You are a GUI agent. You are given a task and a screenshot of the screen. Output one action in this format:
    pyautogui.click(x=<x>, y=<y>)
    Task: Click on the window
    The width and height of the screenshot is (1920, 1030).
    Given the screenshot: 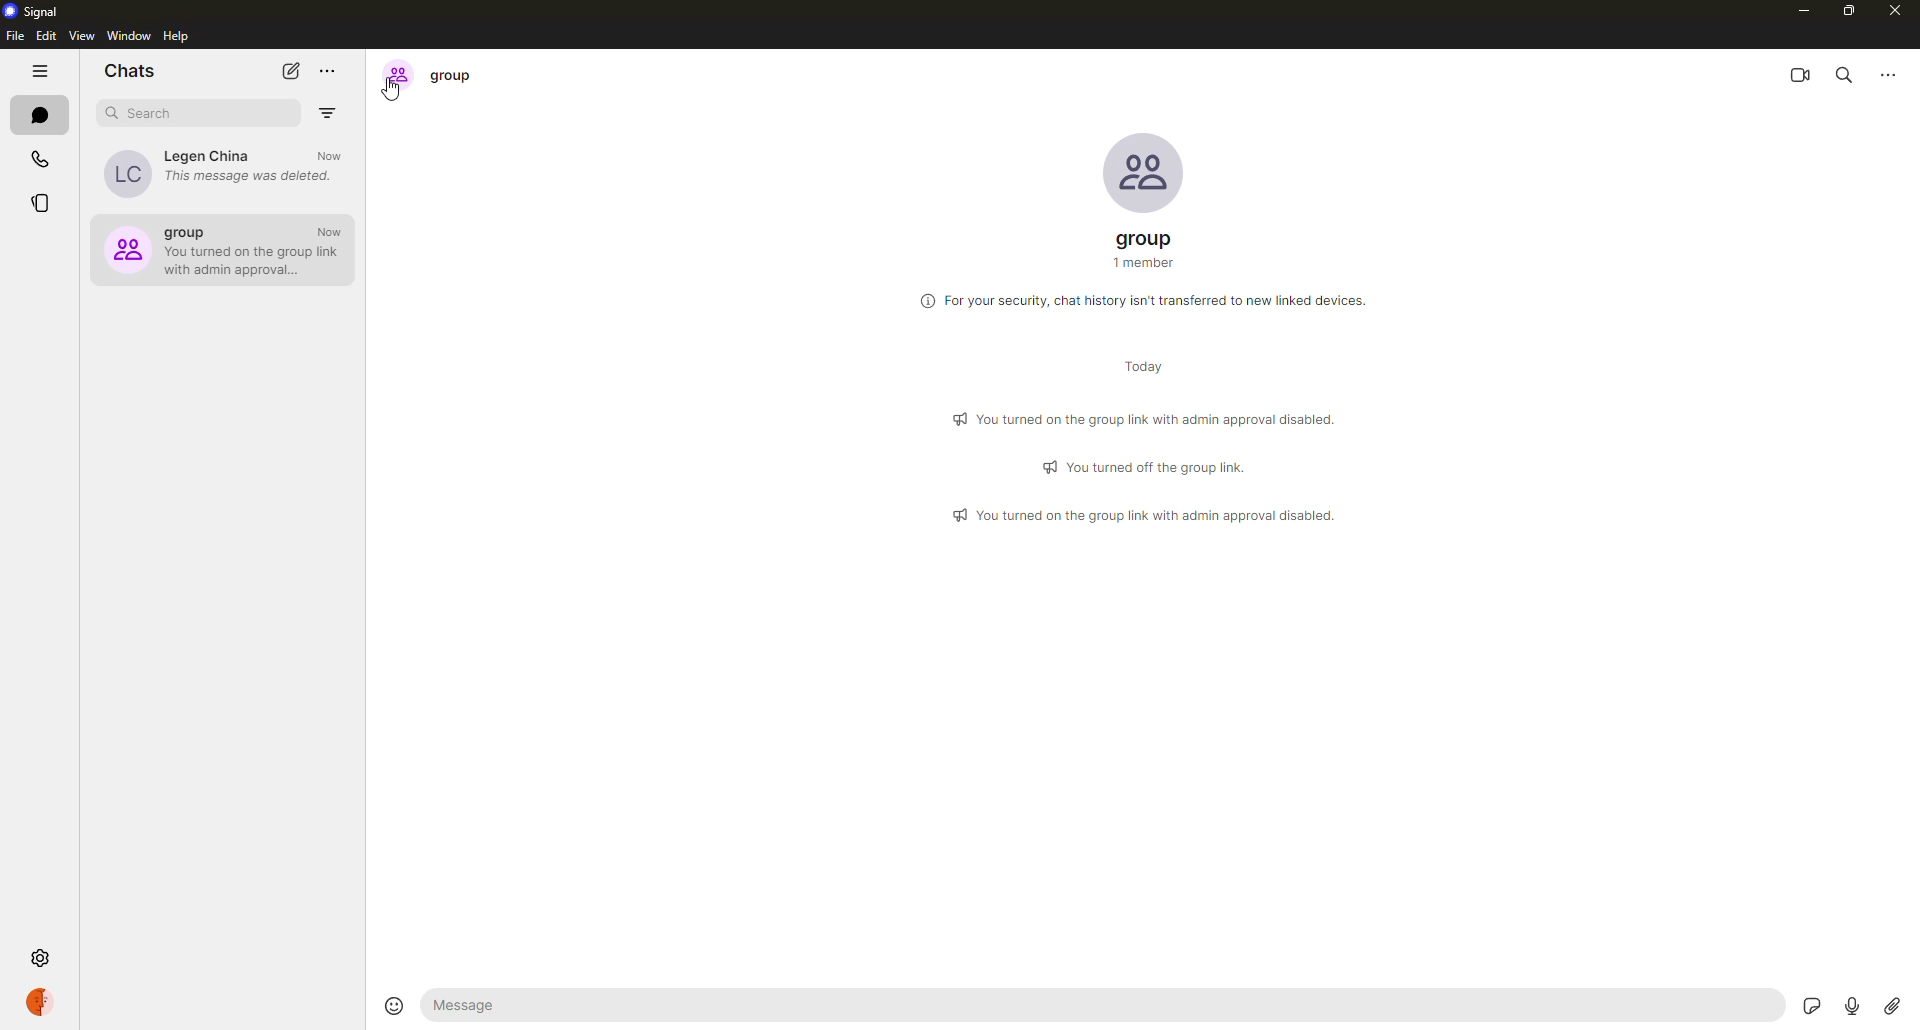 What is the action you would take?
    pyautogui.click(x=129, y=36)
    